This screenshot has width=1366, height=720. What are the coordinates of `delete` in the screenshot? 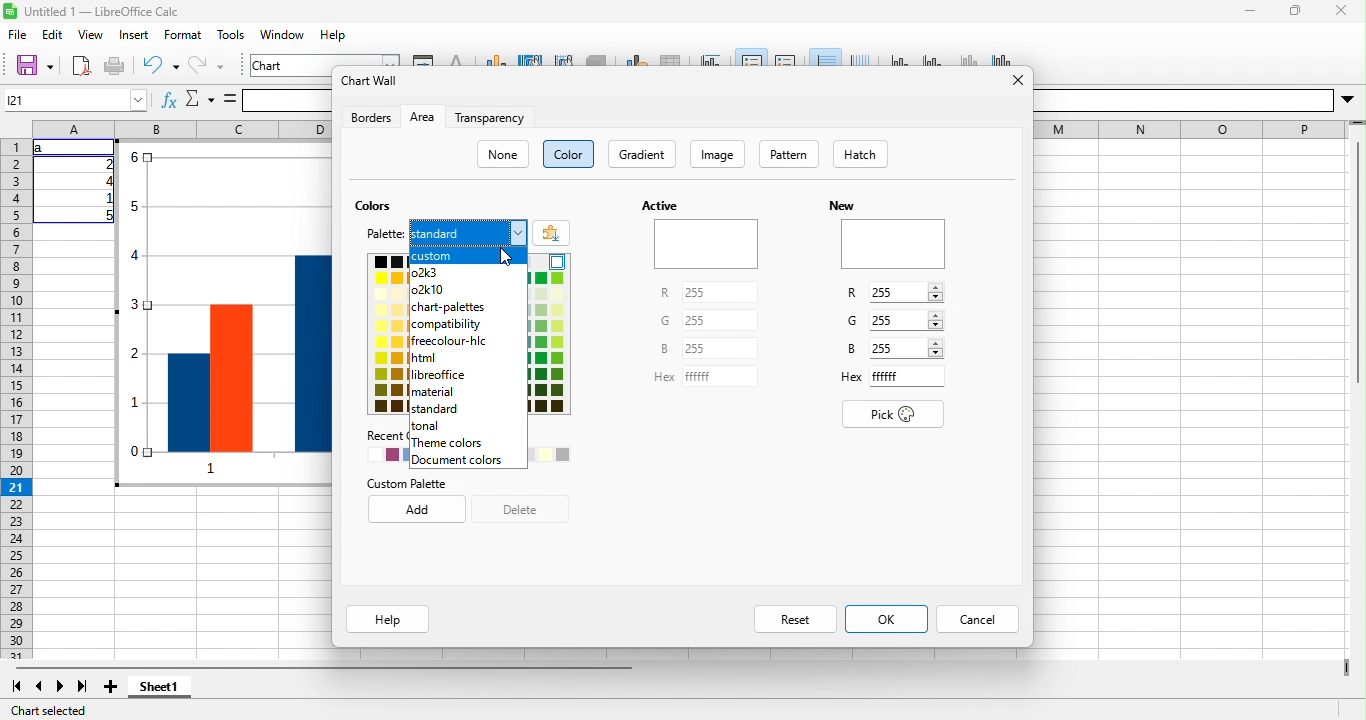 It's located at (520, 509).